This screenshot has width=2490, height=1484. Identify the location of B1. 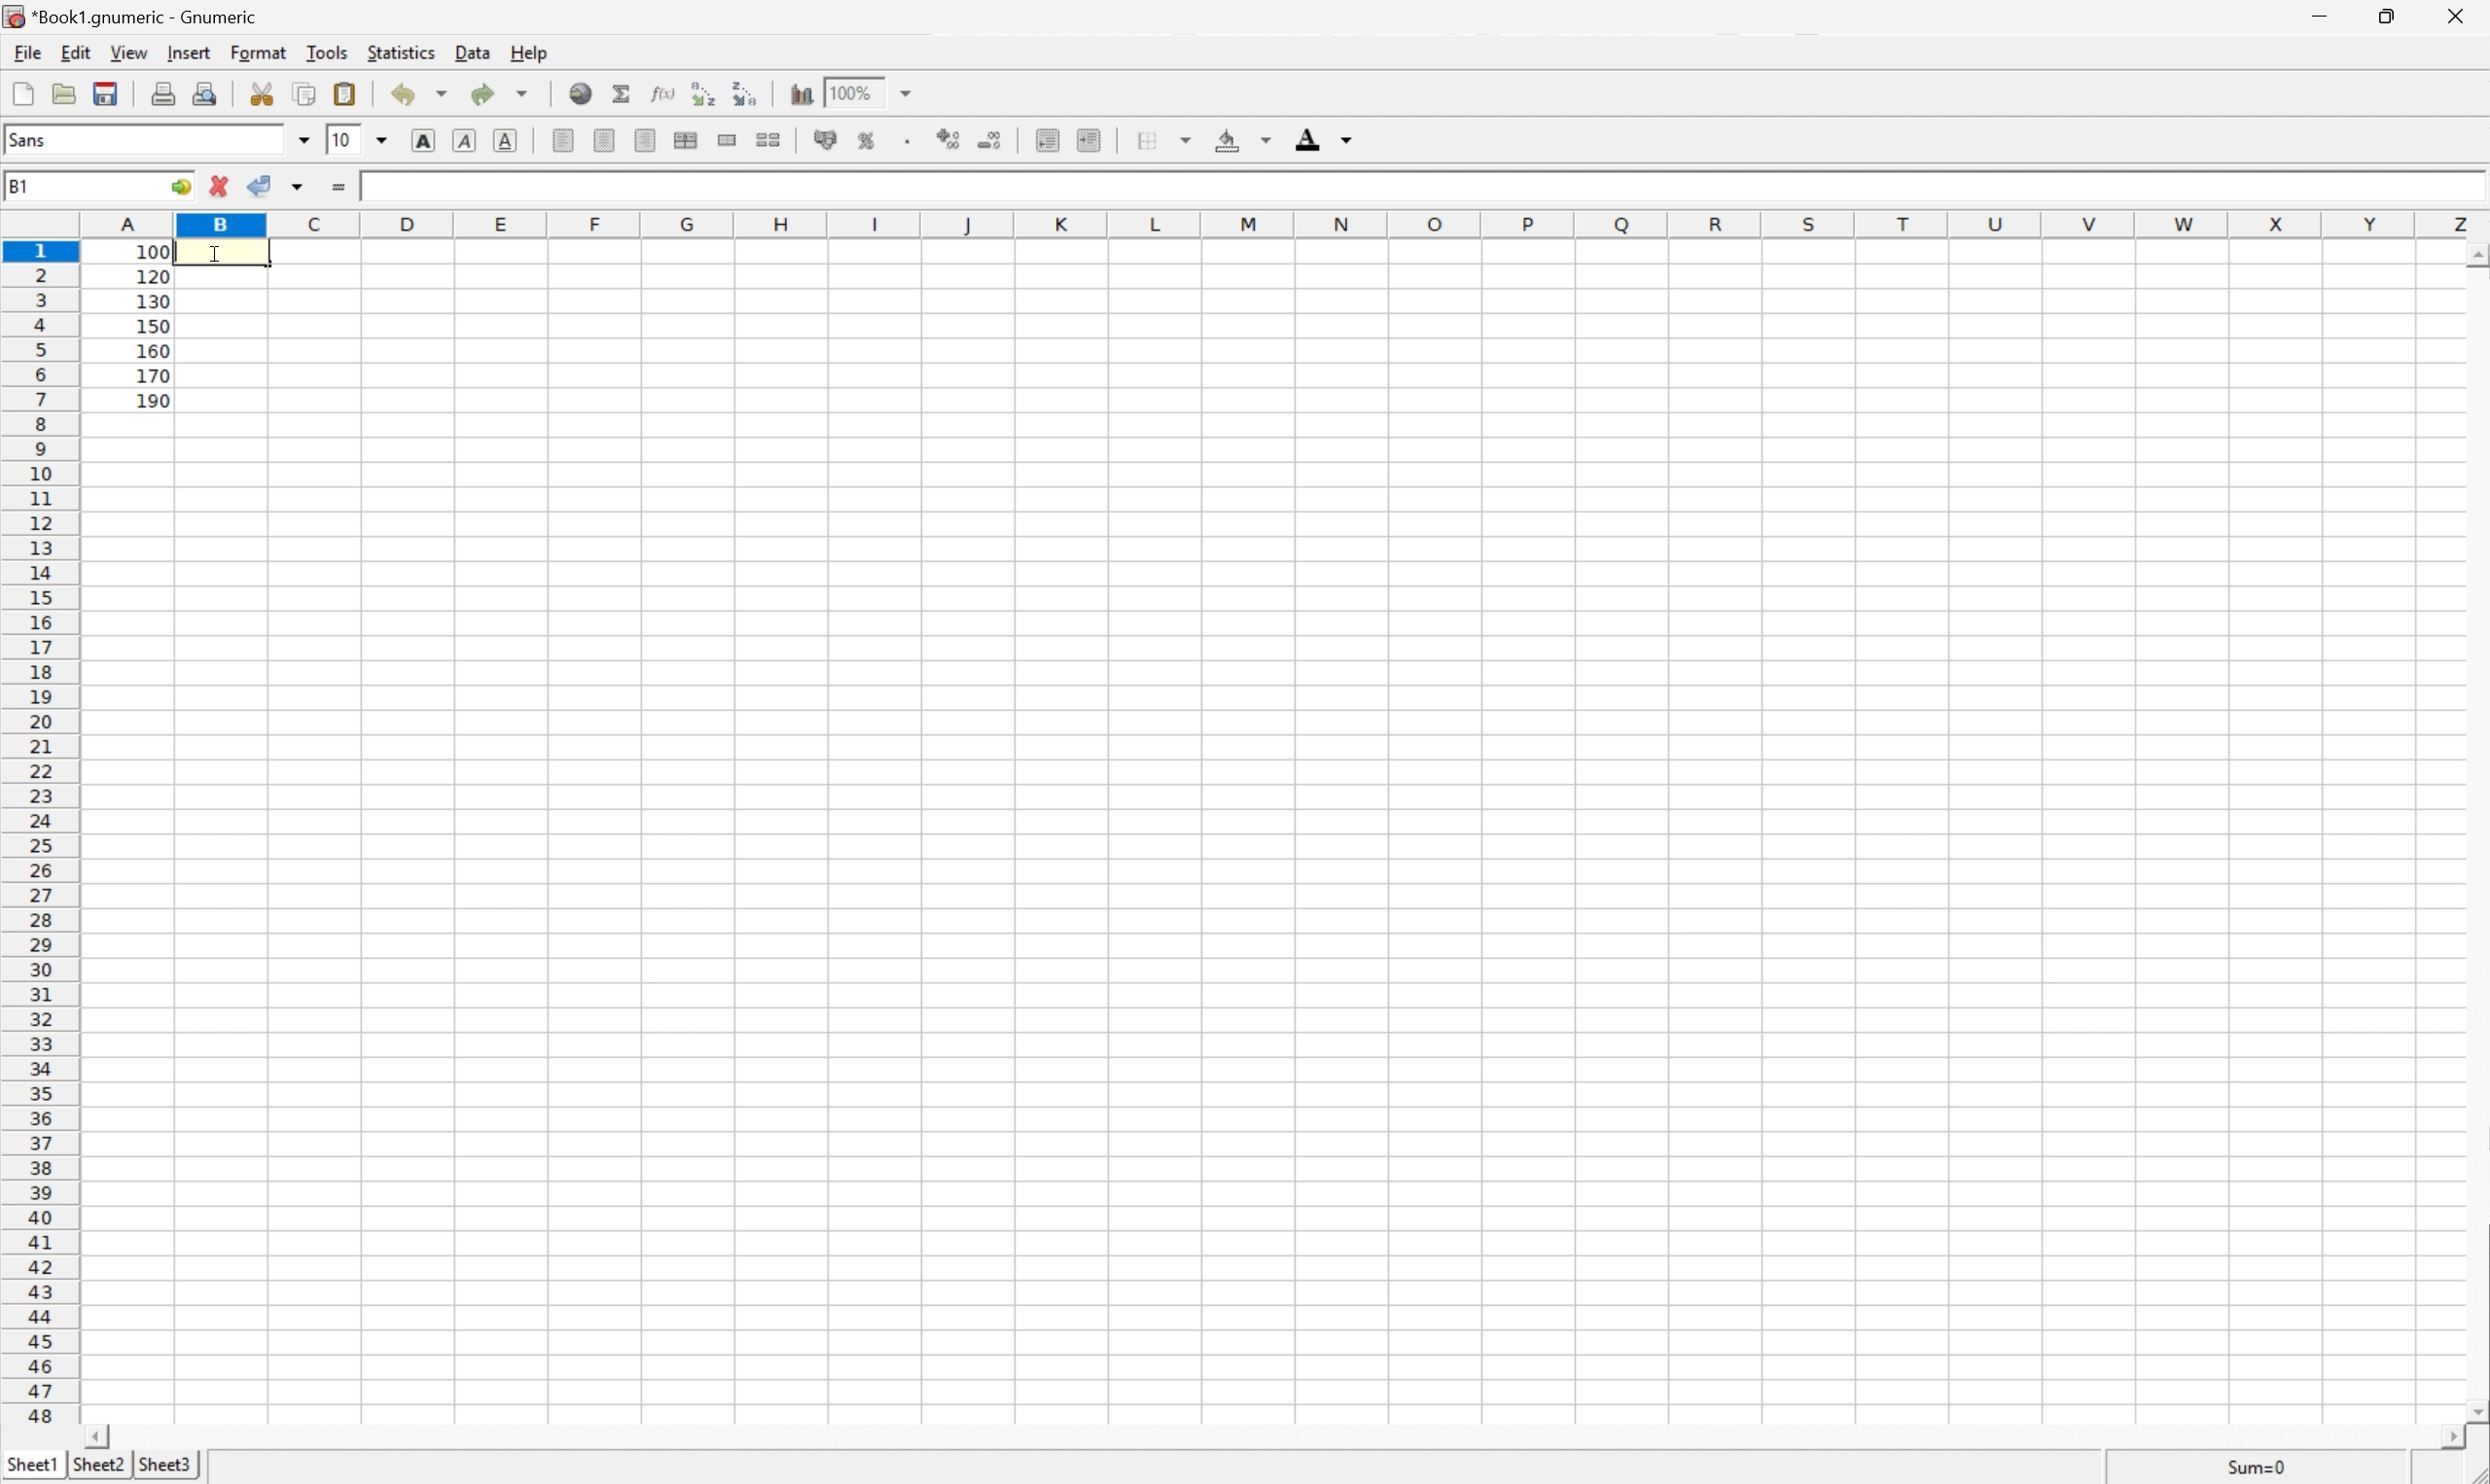
(20, 184).